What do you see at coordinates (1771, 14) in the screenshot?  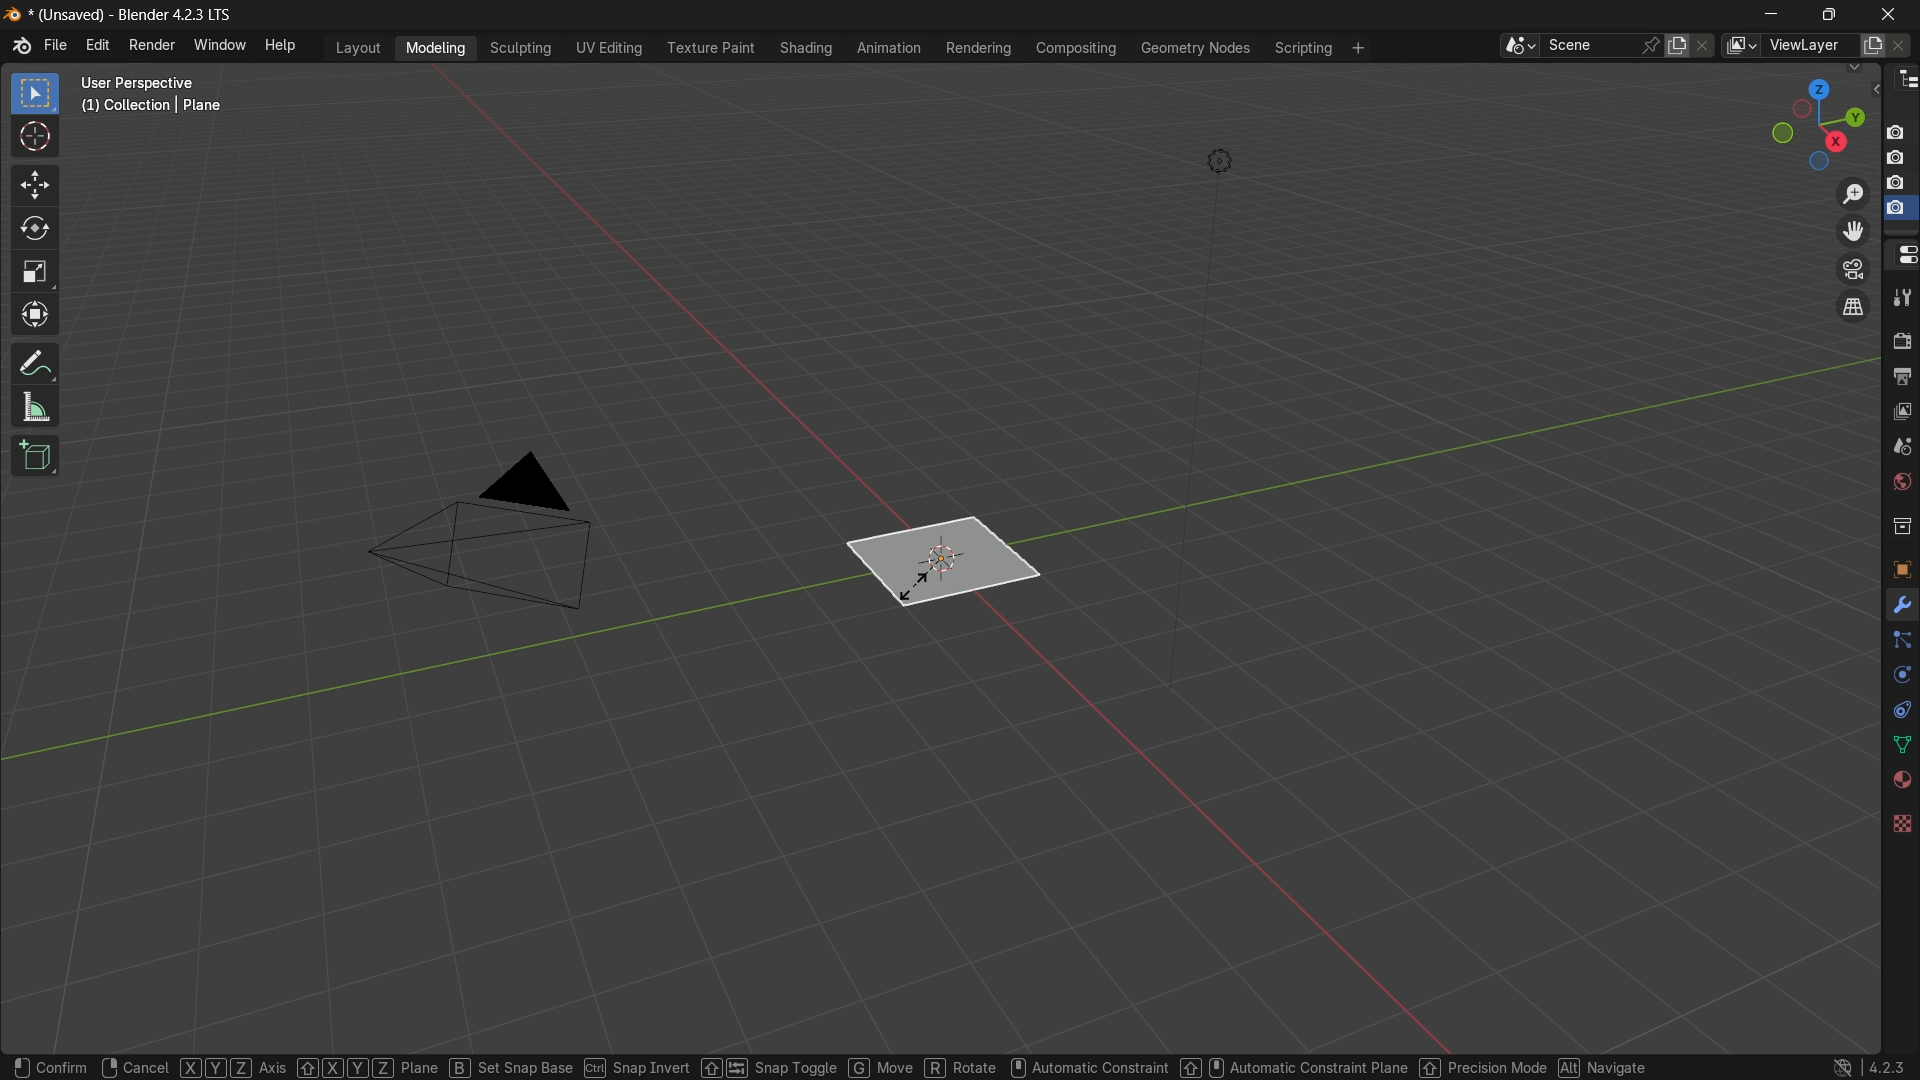 I see `minimize` at bounding box center [1771, 14].